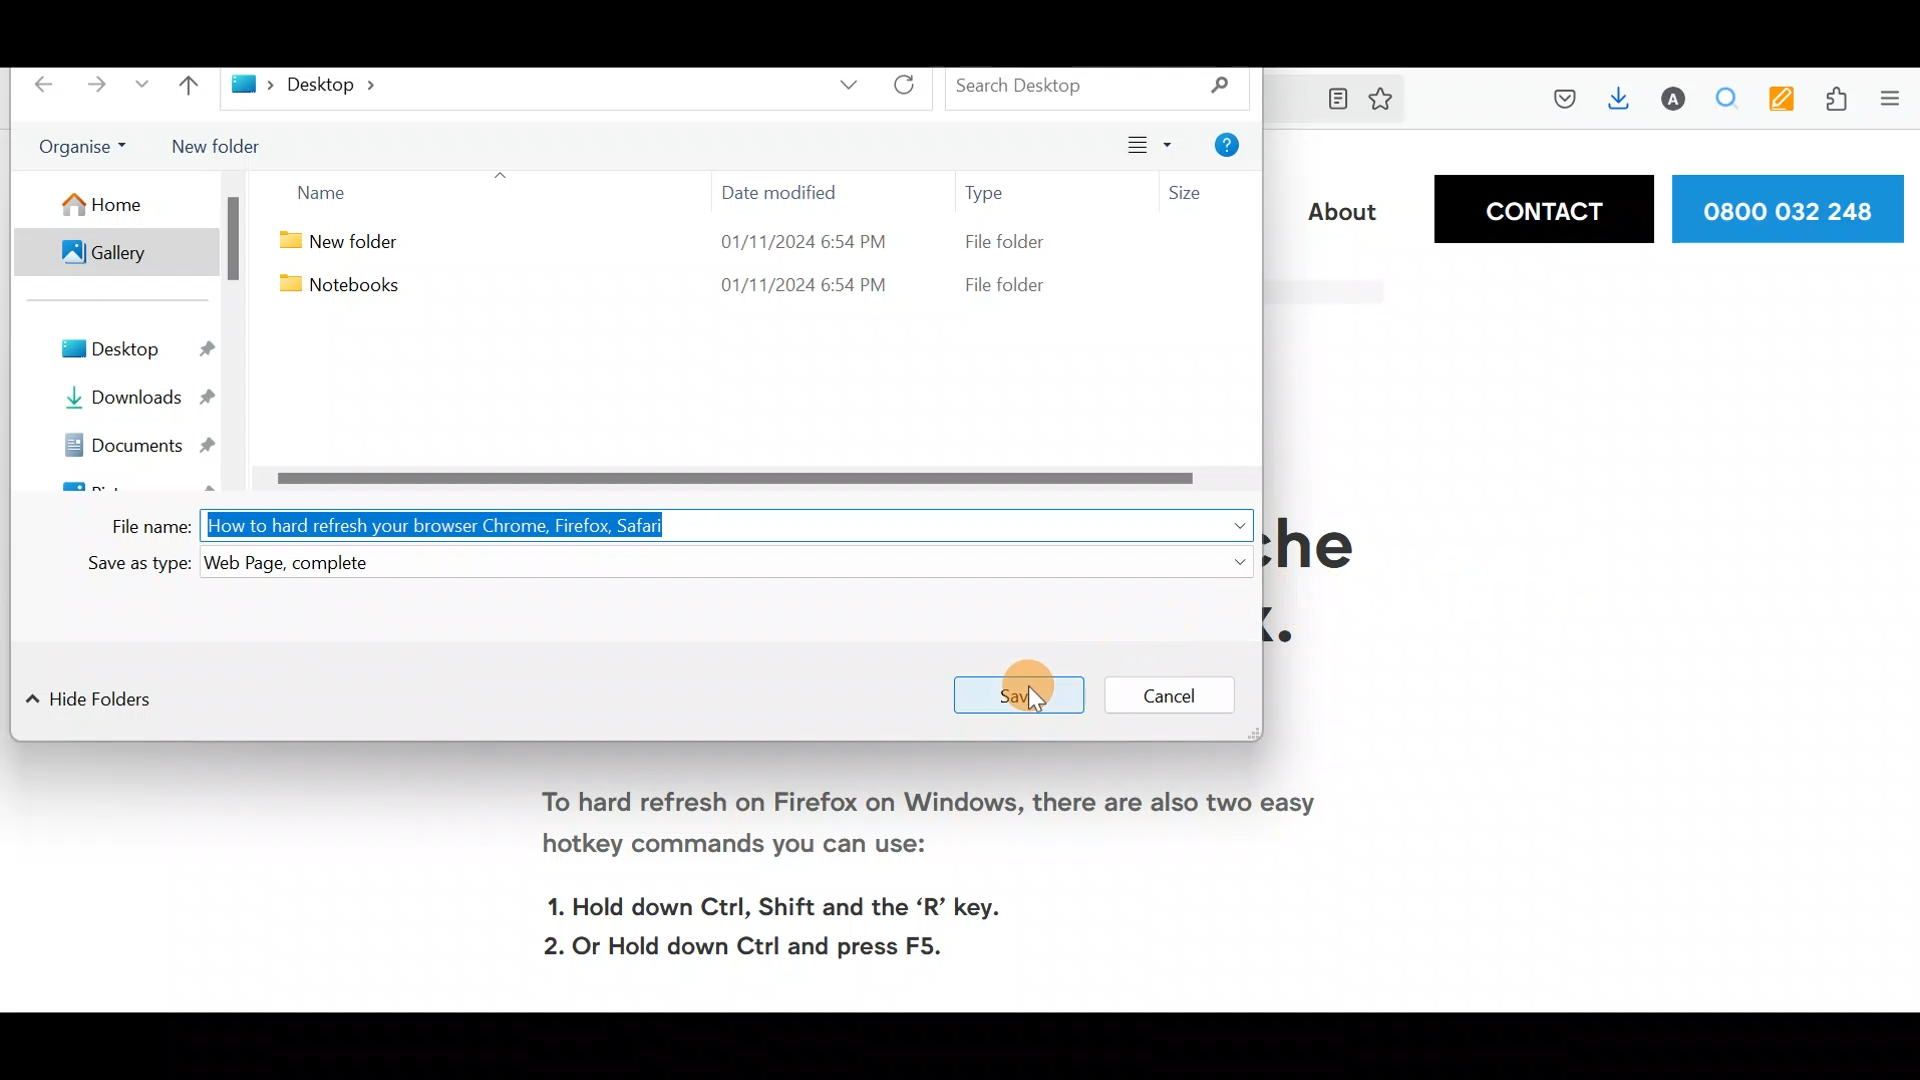 The height and width of the screenshot is (1080, 1920). I want to click on Desktop, so click(146, 351).